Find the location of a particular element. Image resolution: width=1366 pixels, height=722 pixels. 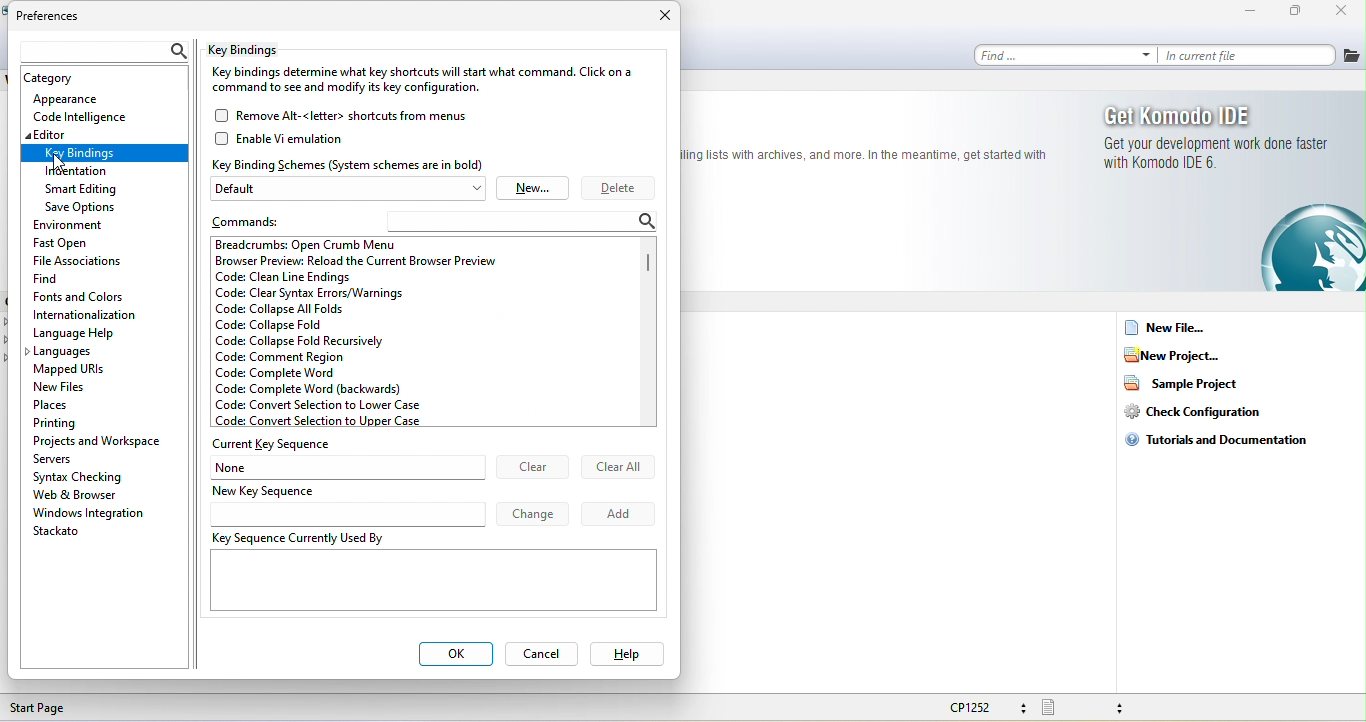

key binding schemes is located at coordinates (350, 164).